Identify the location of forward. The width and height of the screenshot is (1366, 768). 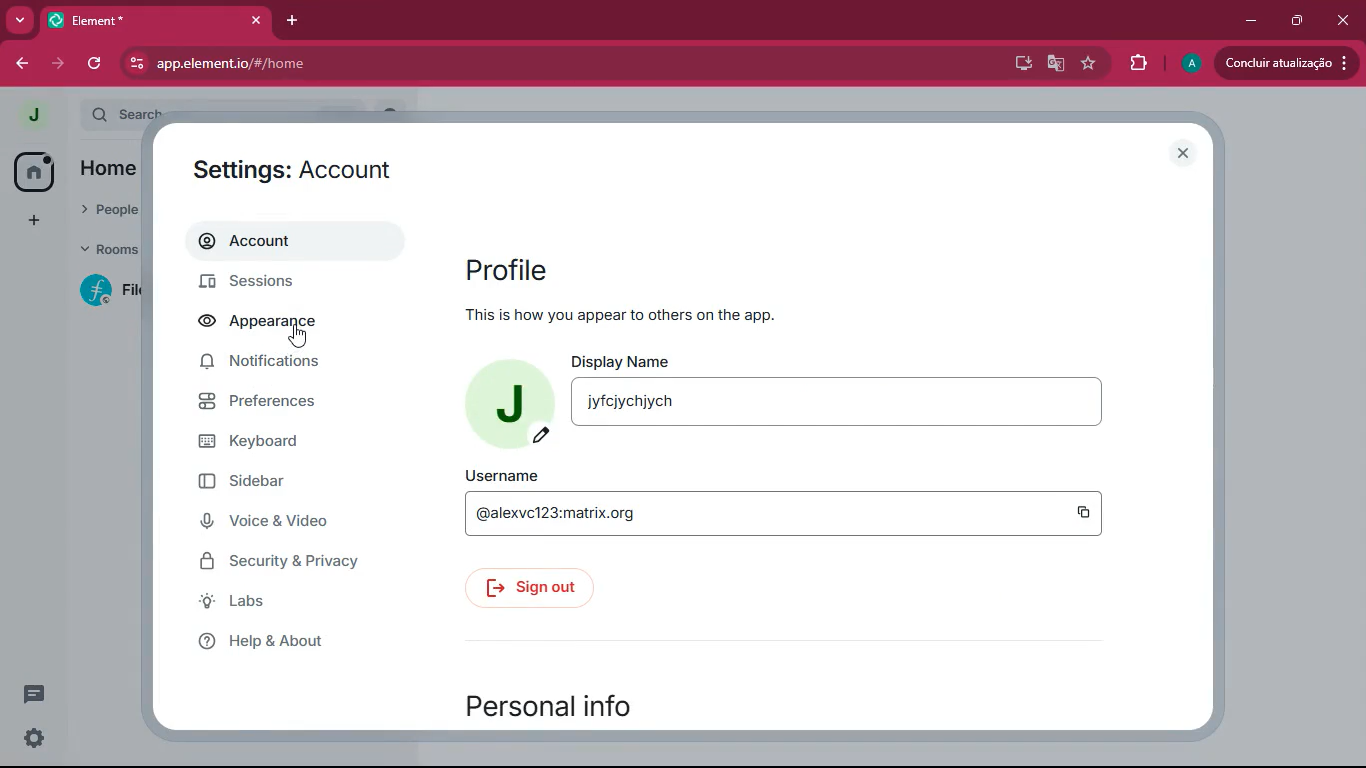
(61, 66).